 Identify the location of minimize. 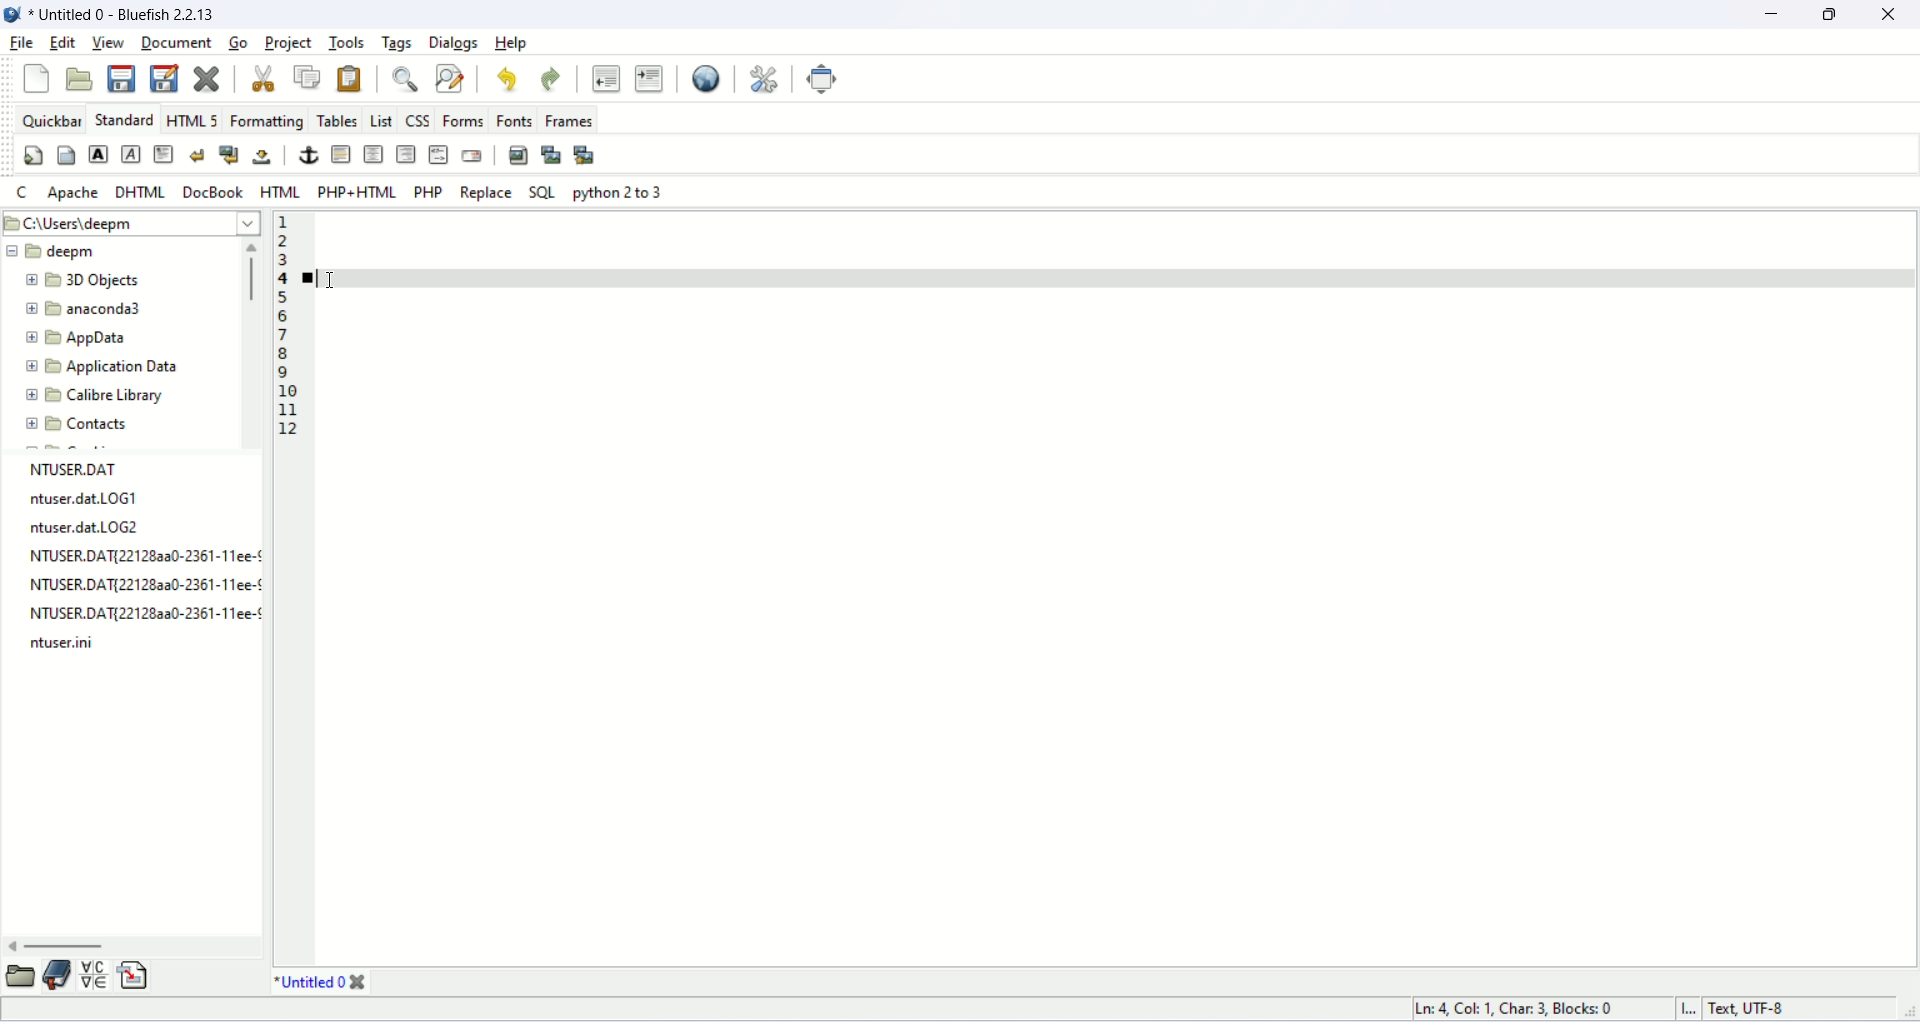
(1772, 16).